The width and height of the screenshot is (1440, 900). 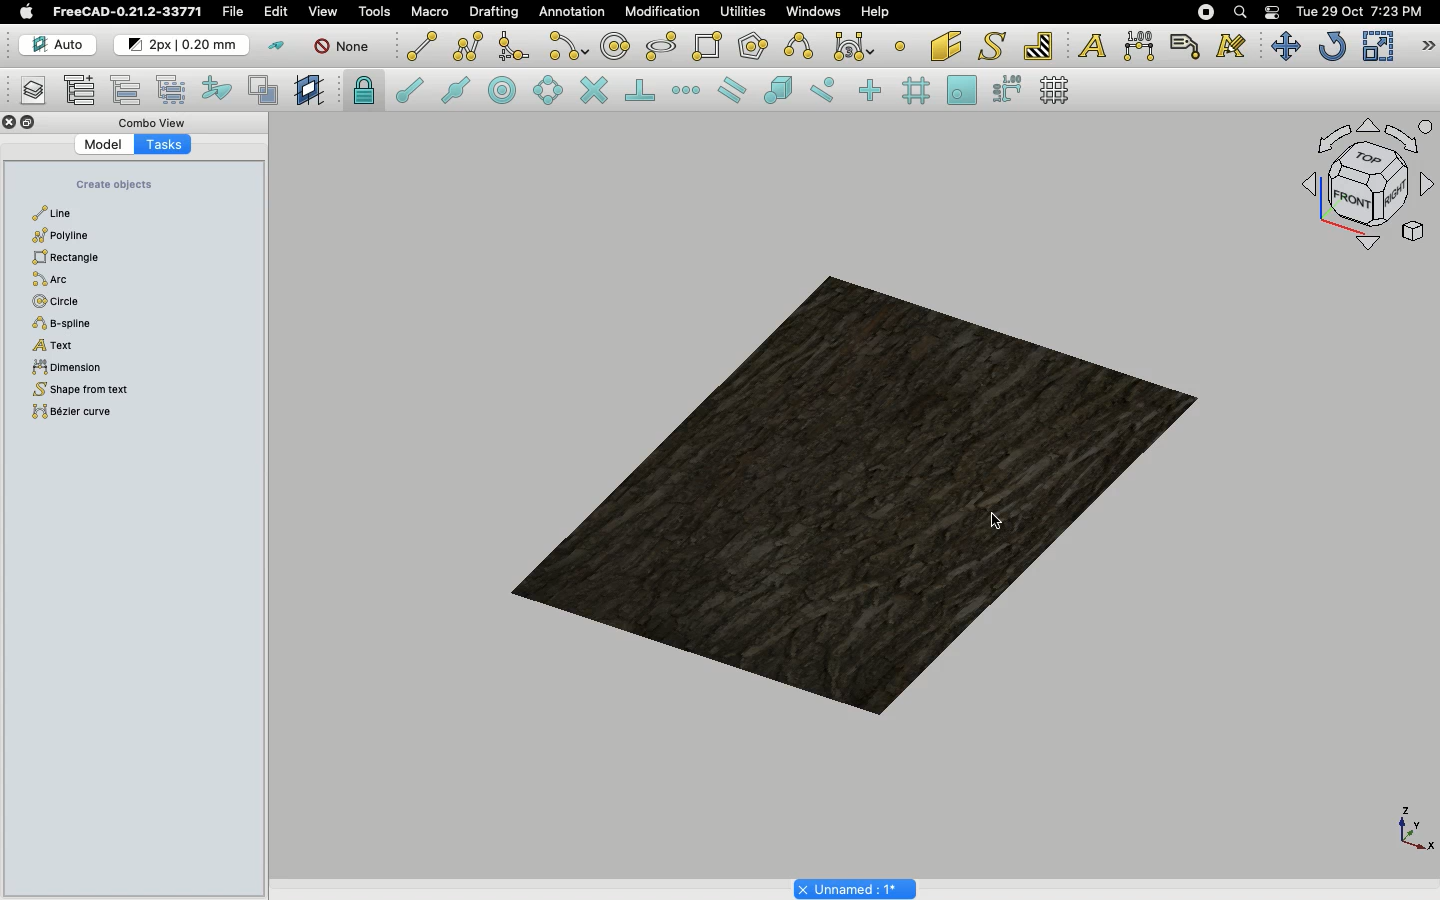 What do you see at coordinates (28, 123) in the screenshot?
I see `Collapse` at bounding box center [28, 123].